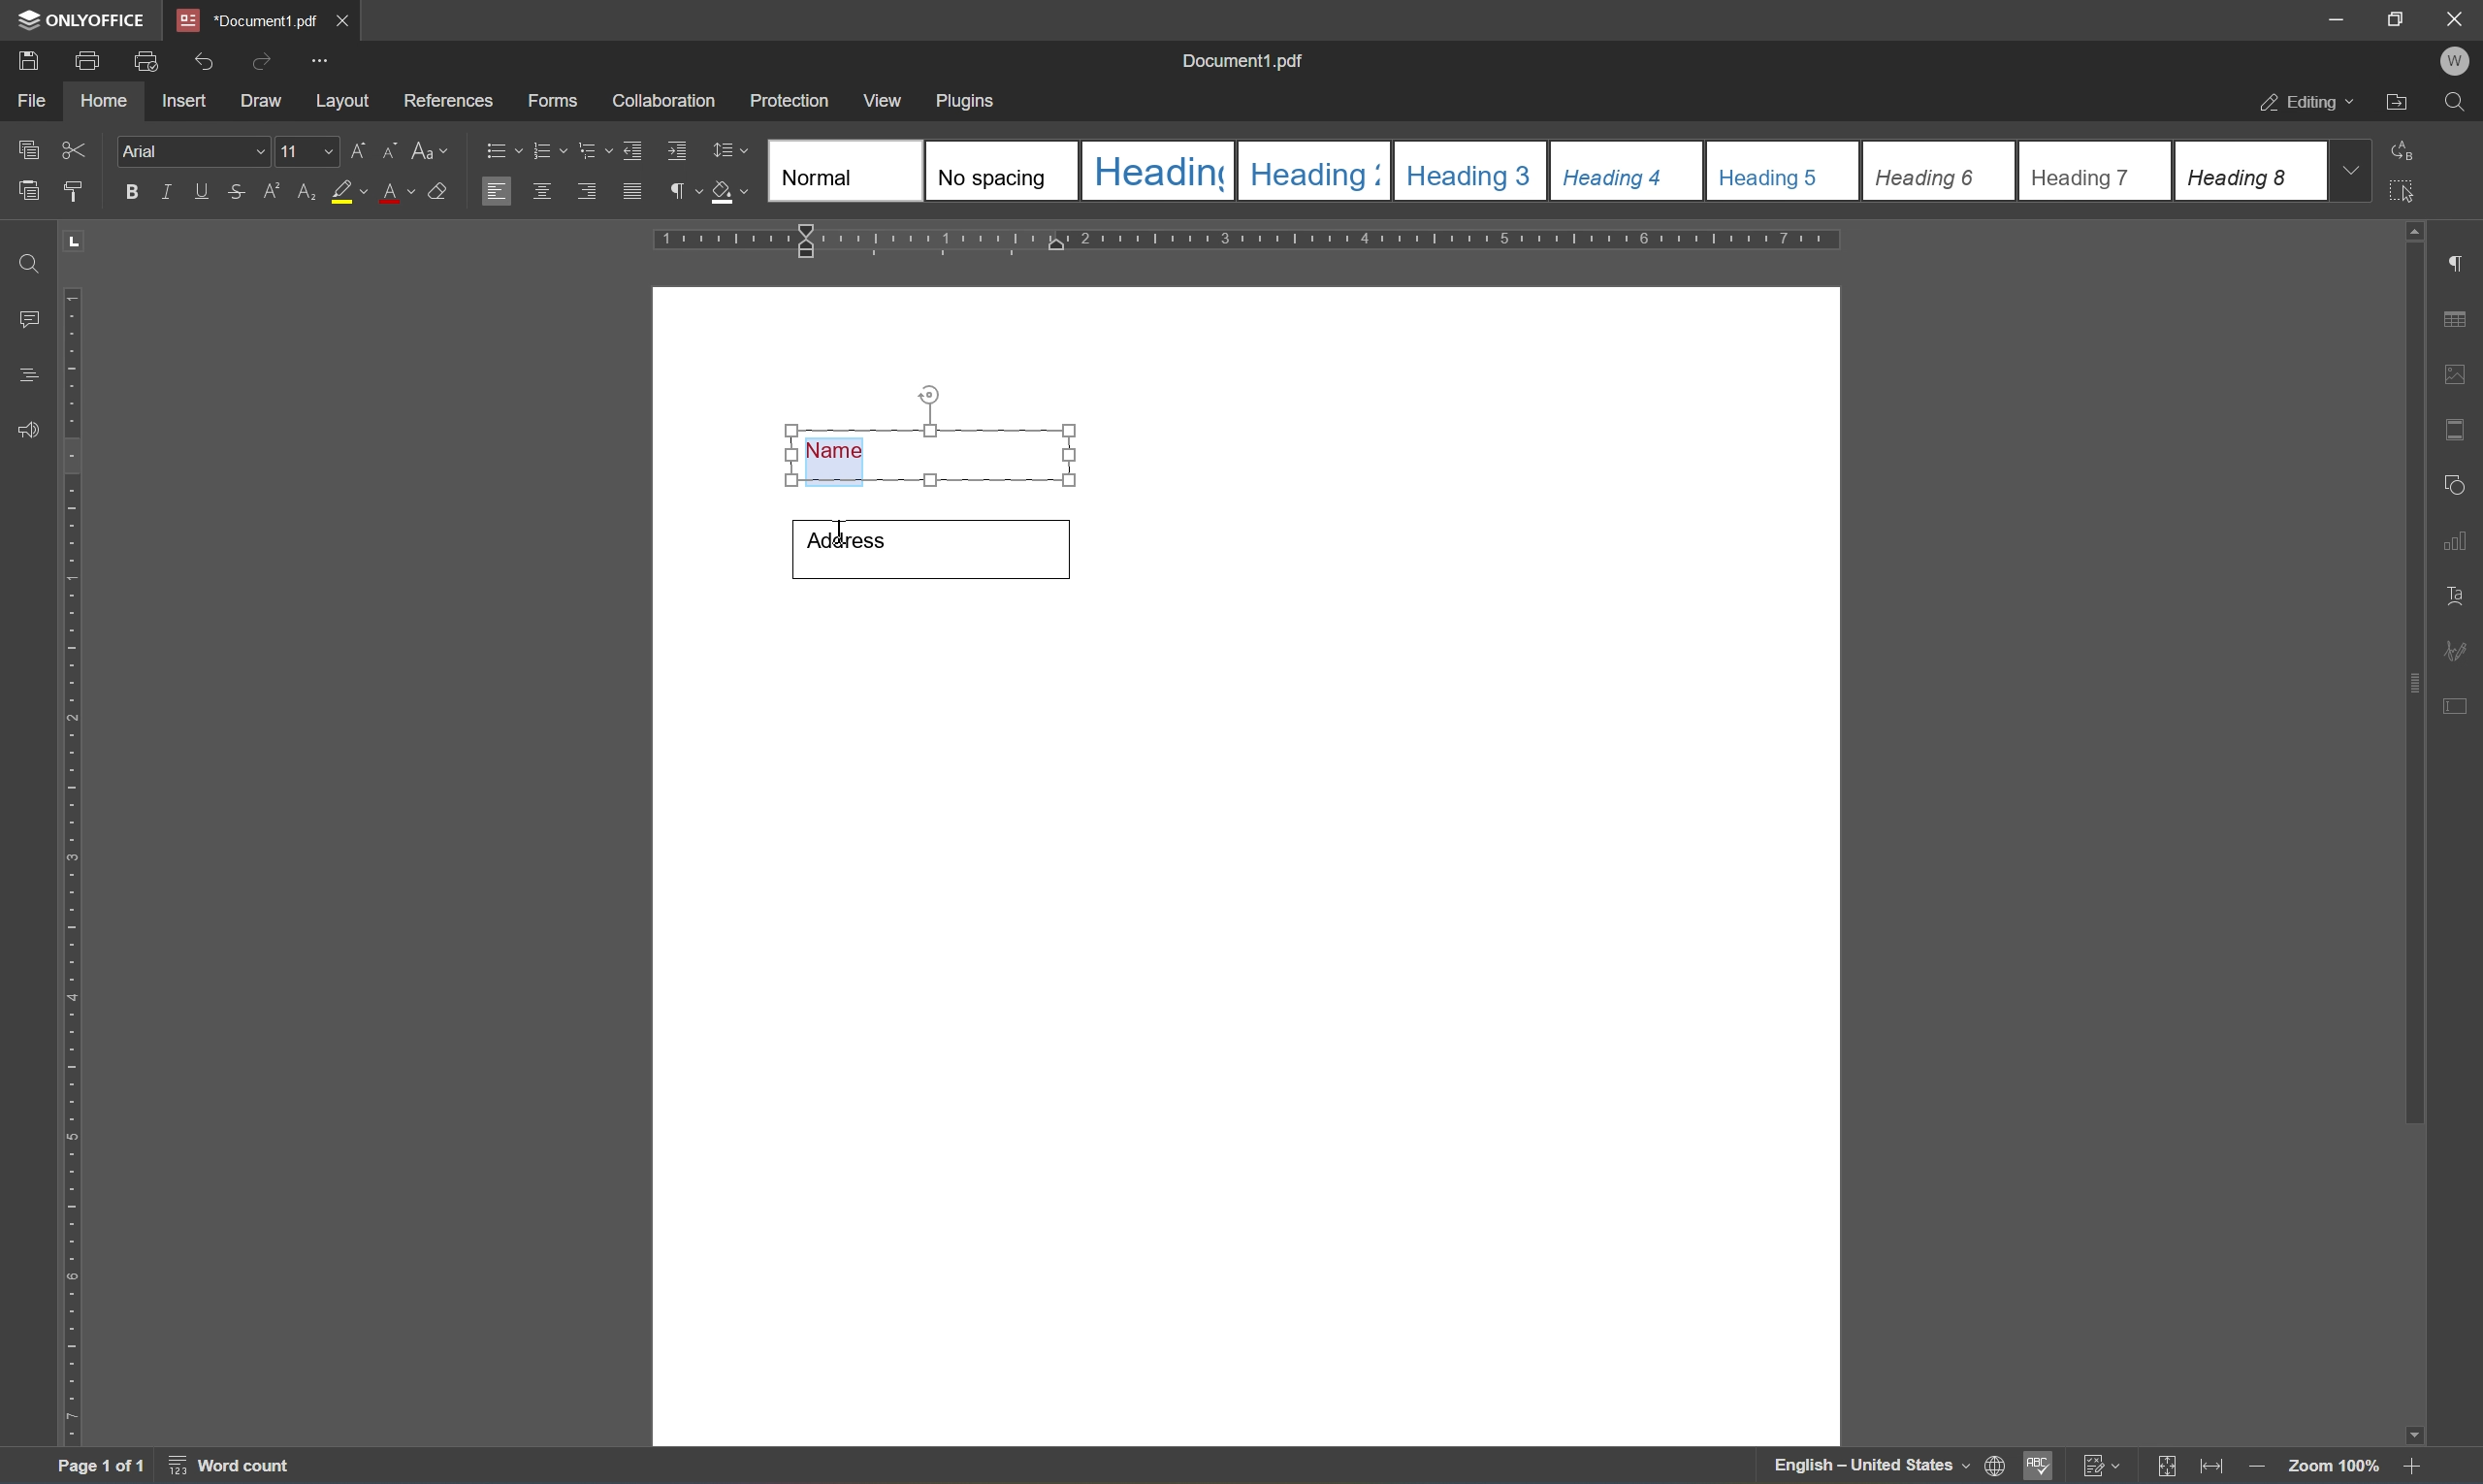 The image size is (2483, 1484). I want to click on change case, so click(433, 154).